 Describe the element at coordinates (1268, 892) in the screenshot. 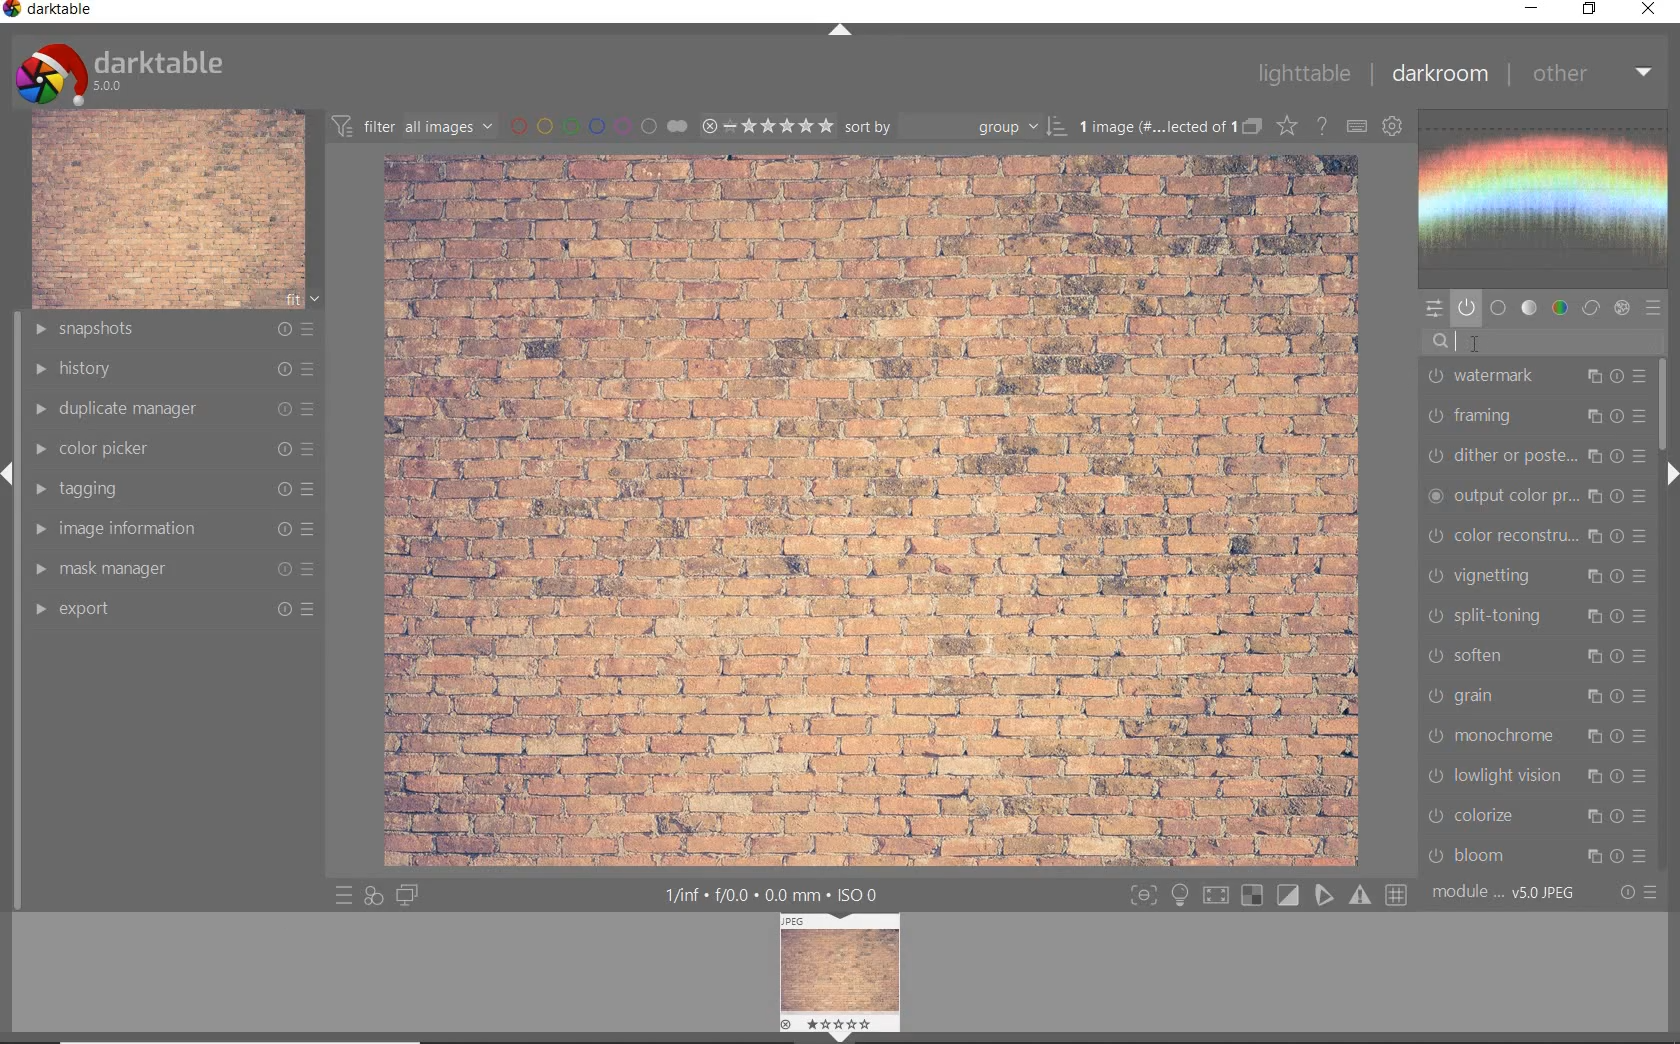

I see `toggle modes` at that location.